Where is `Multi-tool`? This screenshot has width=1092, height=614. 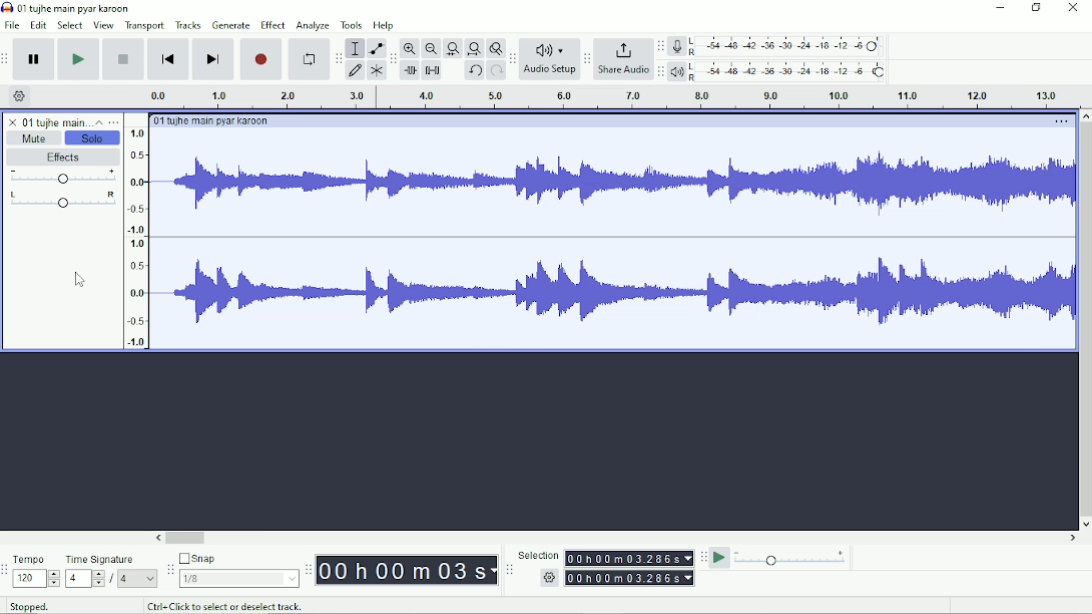
Multi-tool is located at coordinates (376, 70).